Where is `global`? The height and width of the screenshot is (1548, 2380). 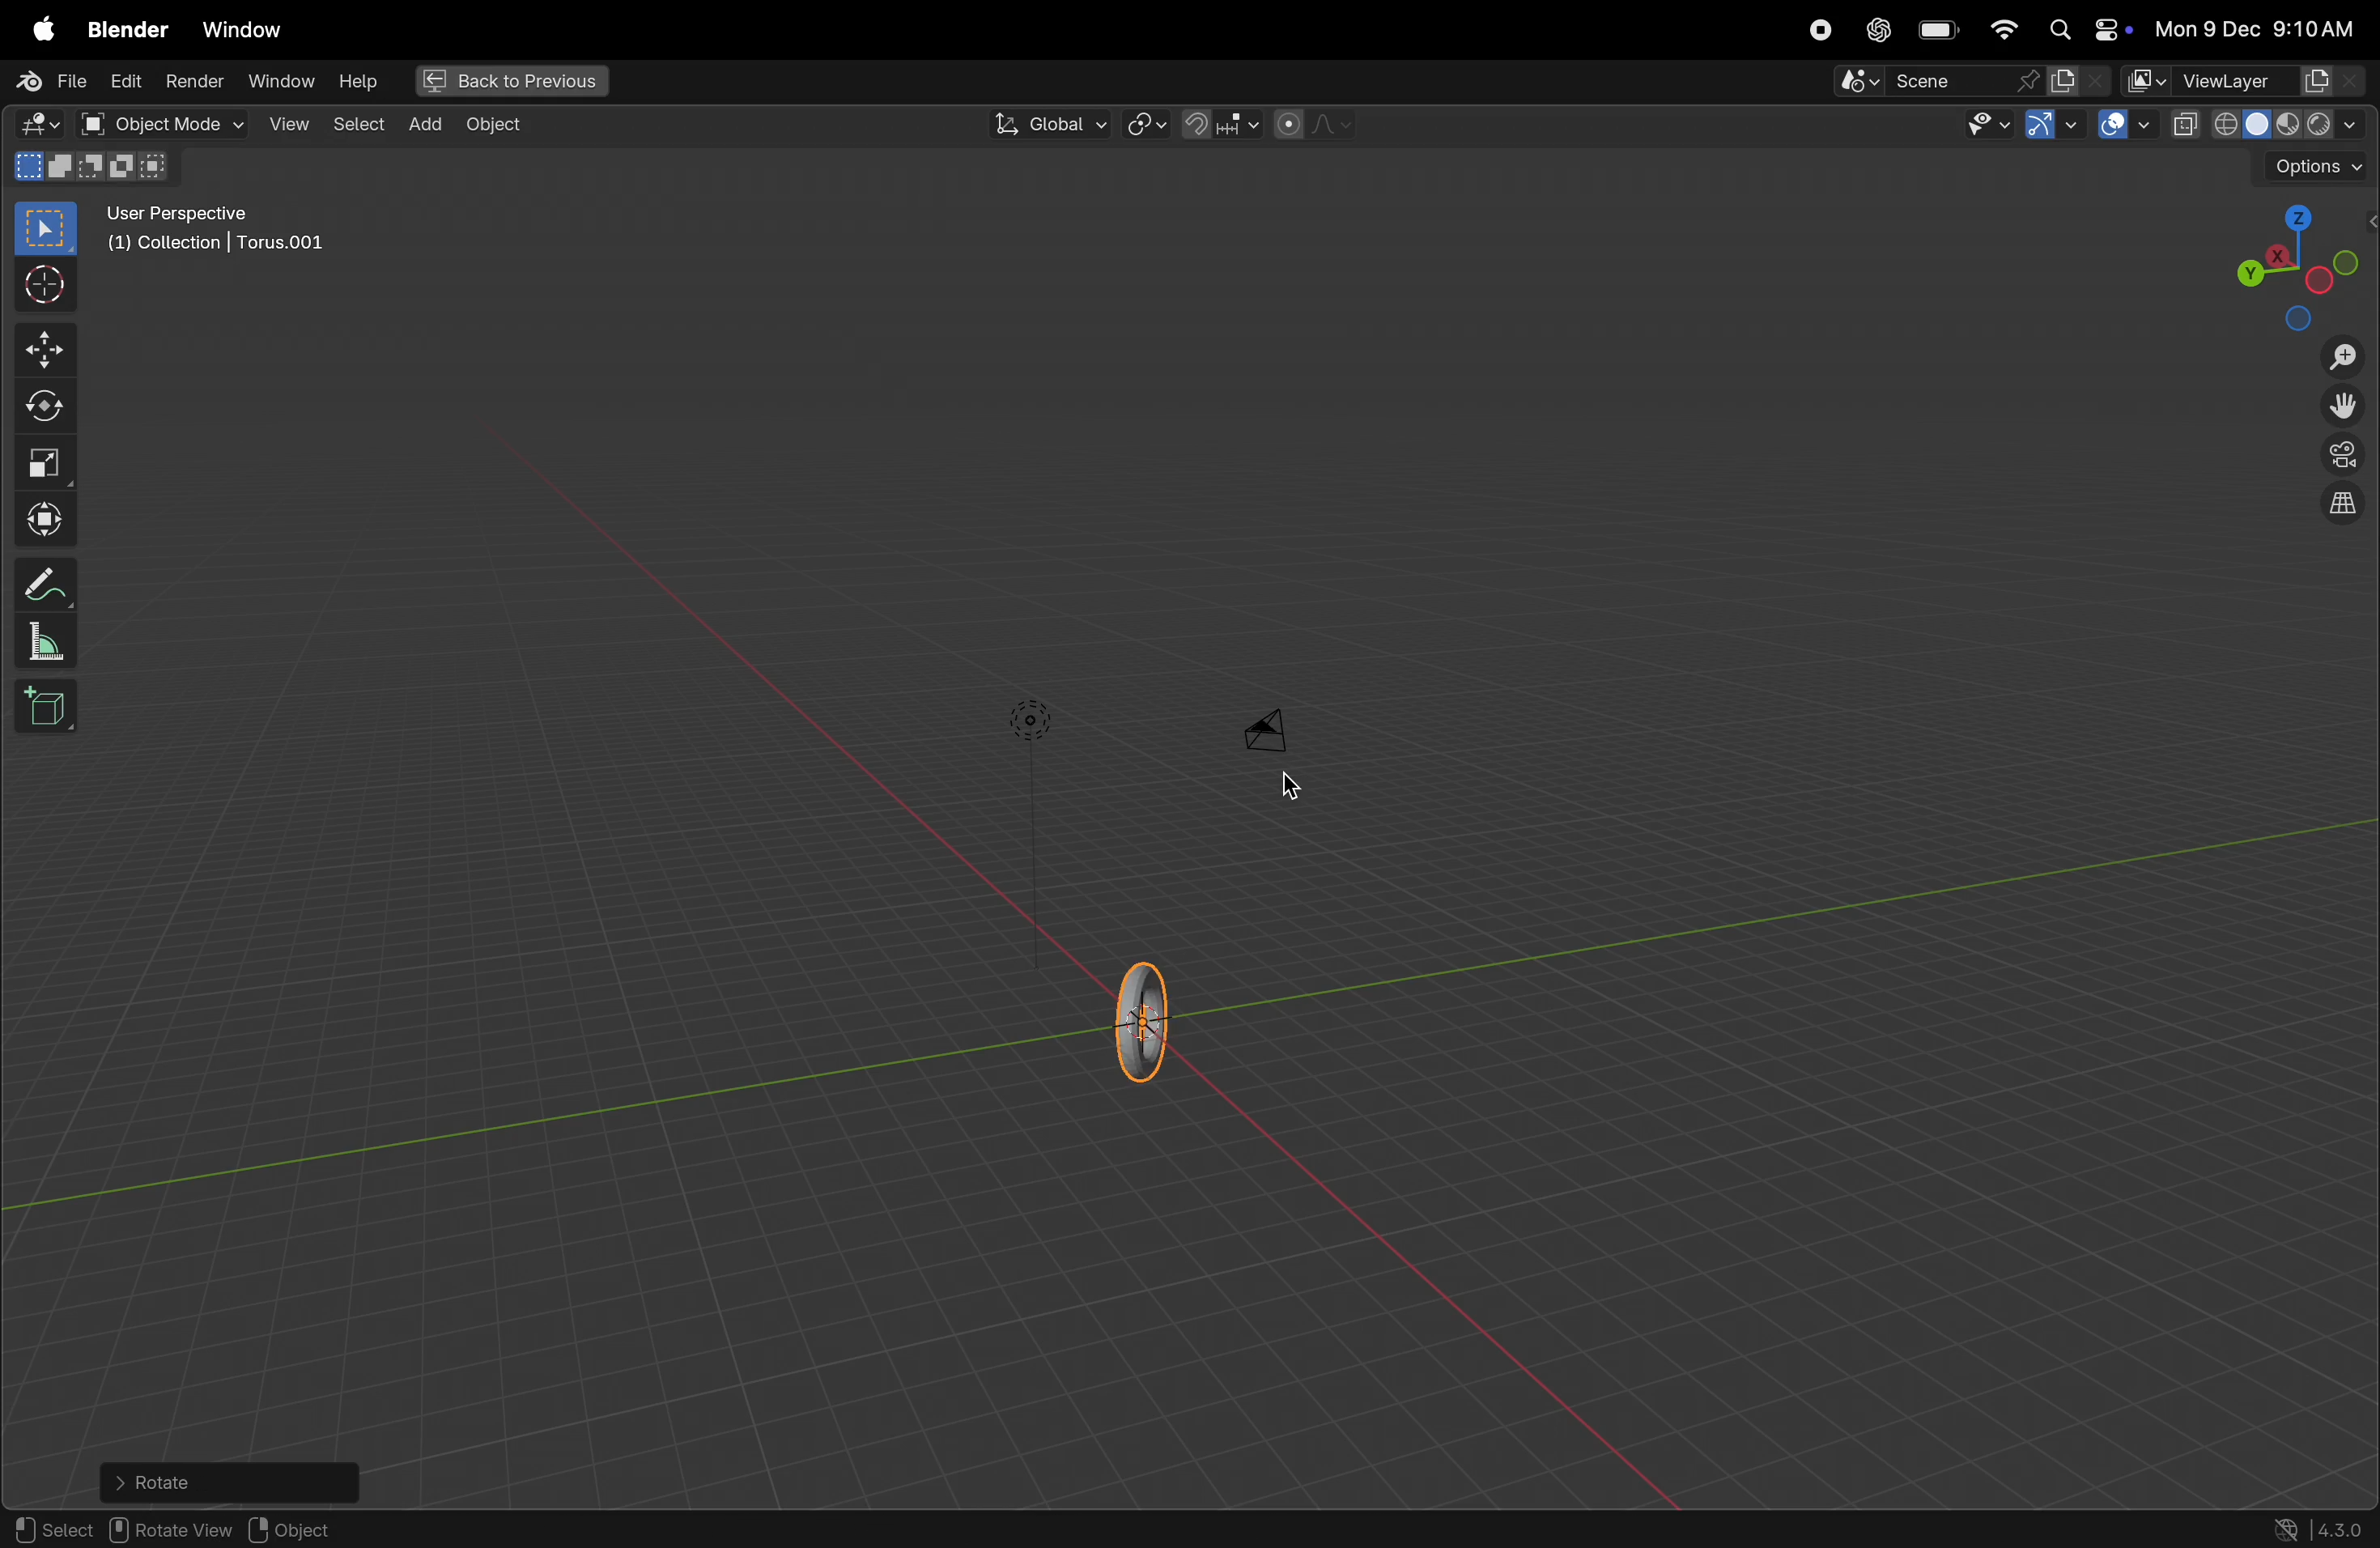 global is located at coordinates (1045, 125).